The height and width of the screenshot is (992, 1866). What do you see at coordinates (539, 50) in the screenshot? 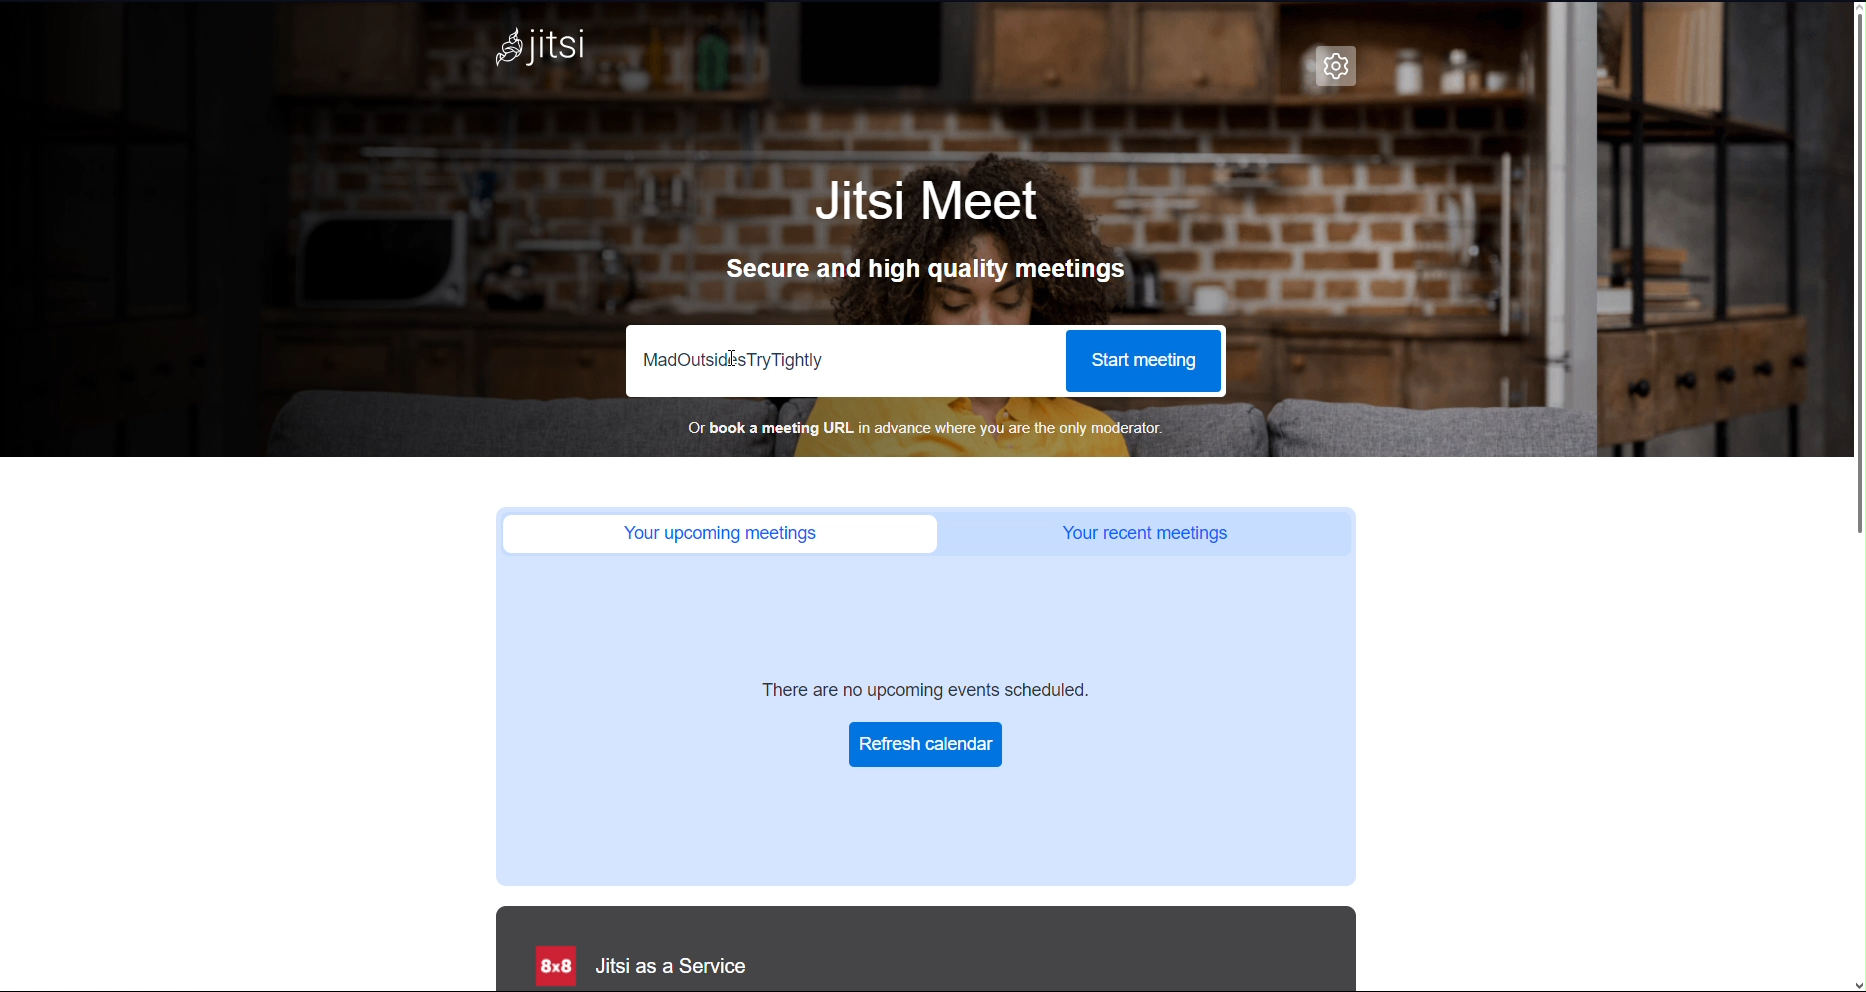
I see `Jitsi` at bounding box center [539, 50].